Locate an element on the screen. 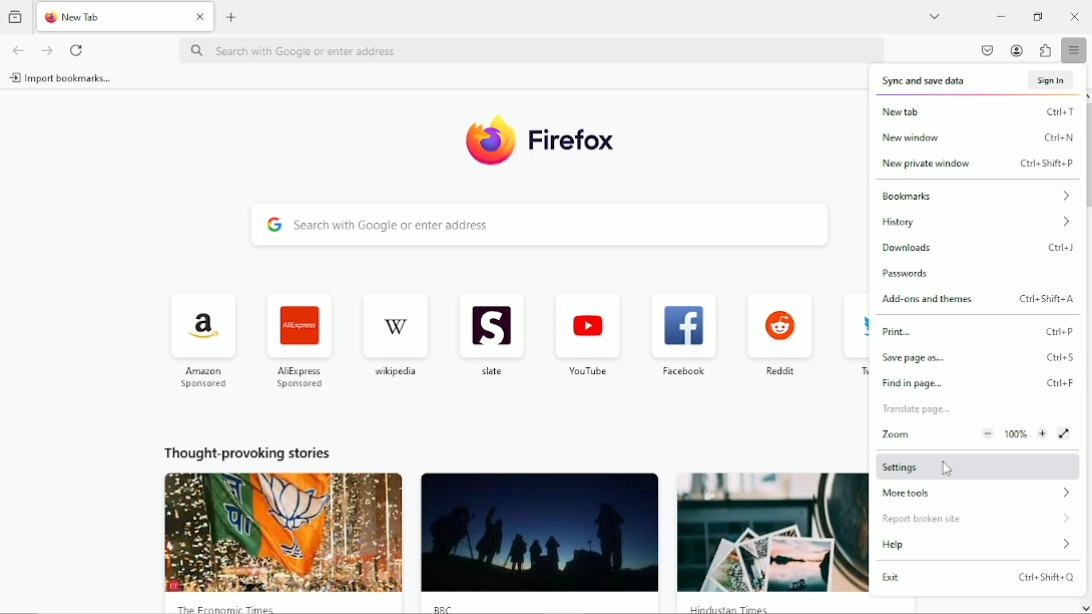 This screenshot has width=1092, height=614. Shortcut keys is located at coordinates (1047, 297).